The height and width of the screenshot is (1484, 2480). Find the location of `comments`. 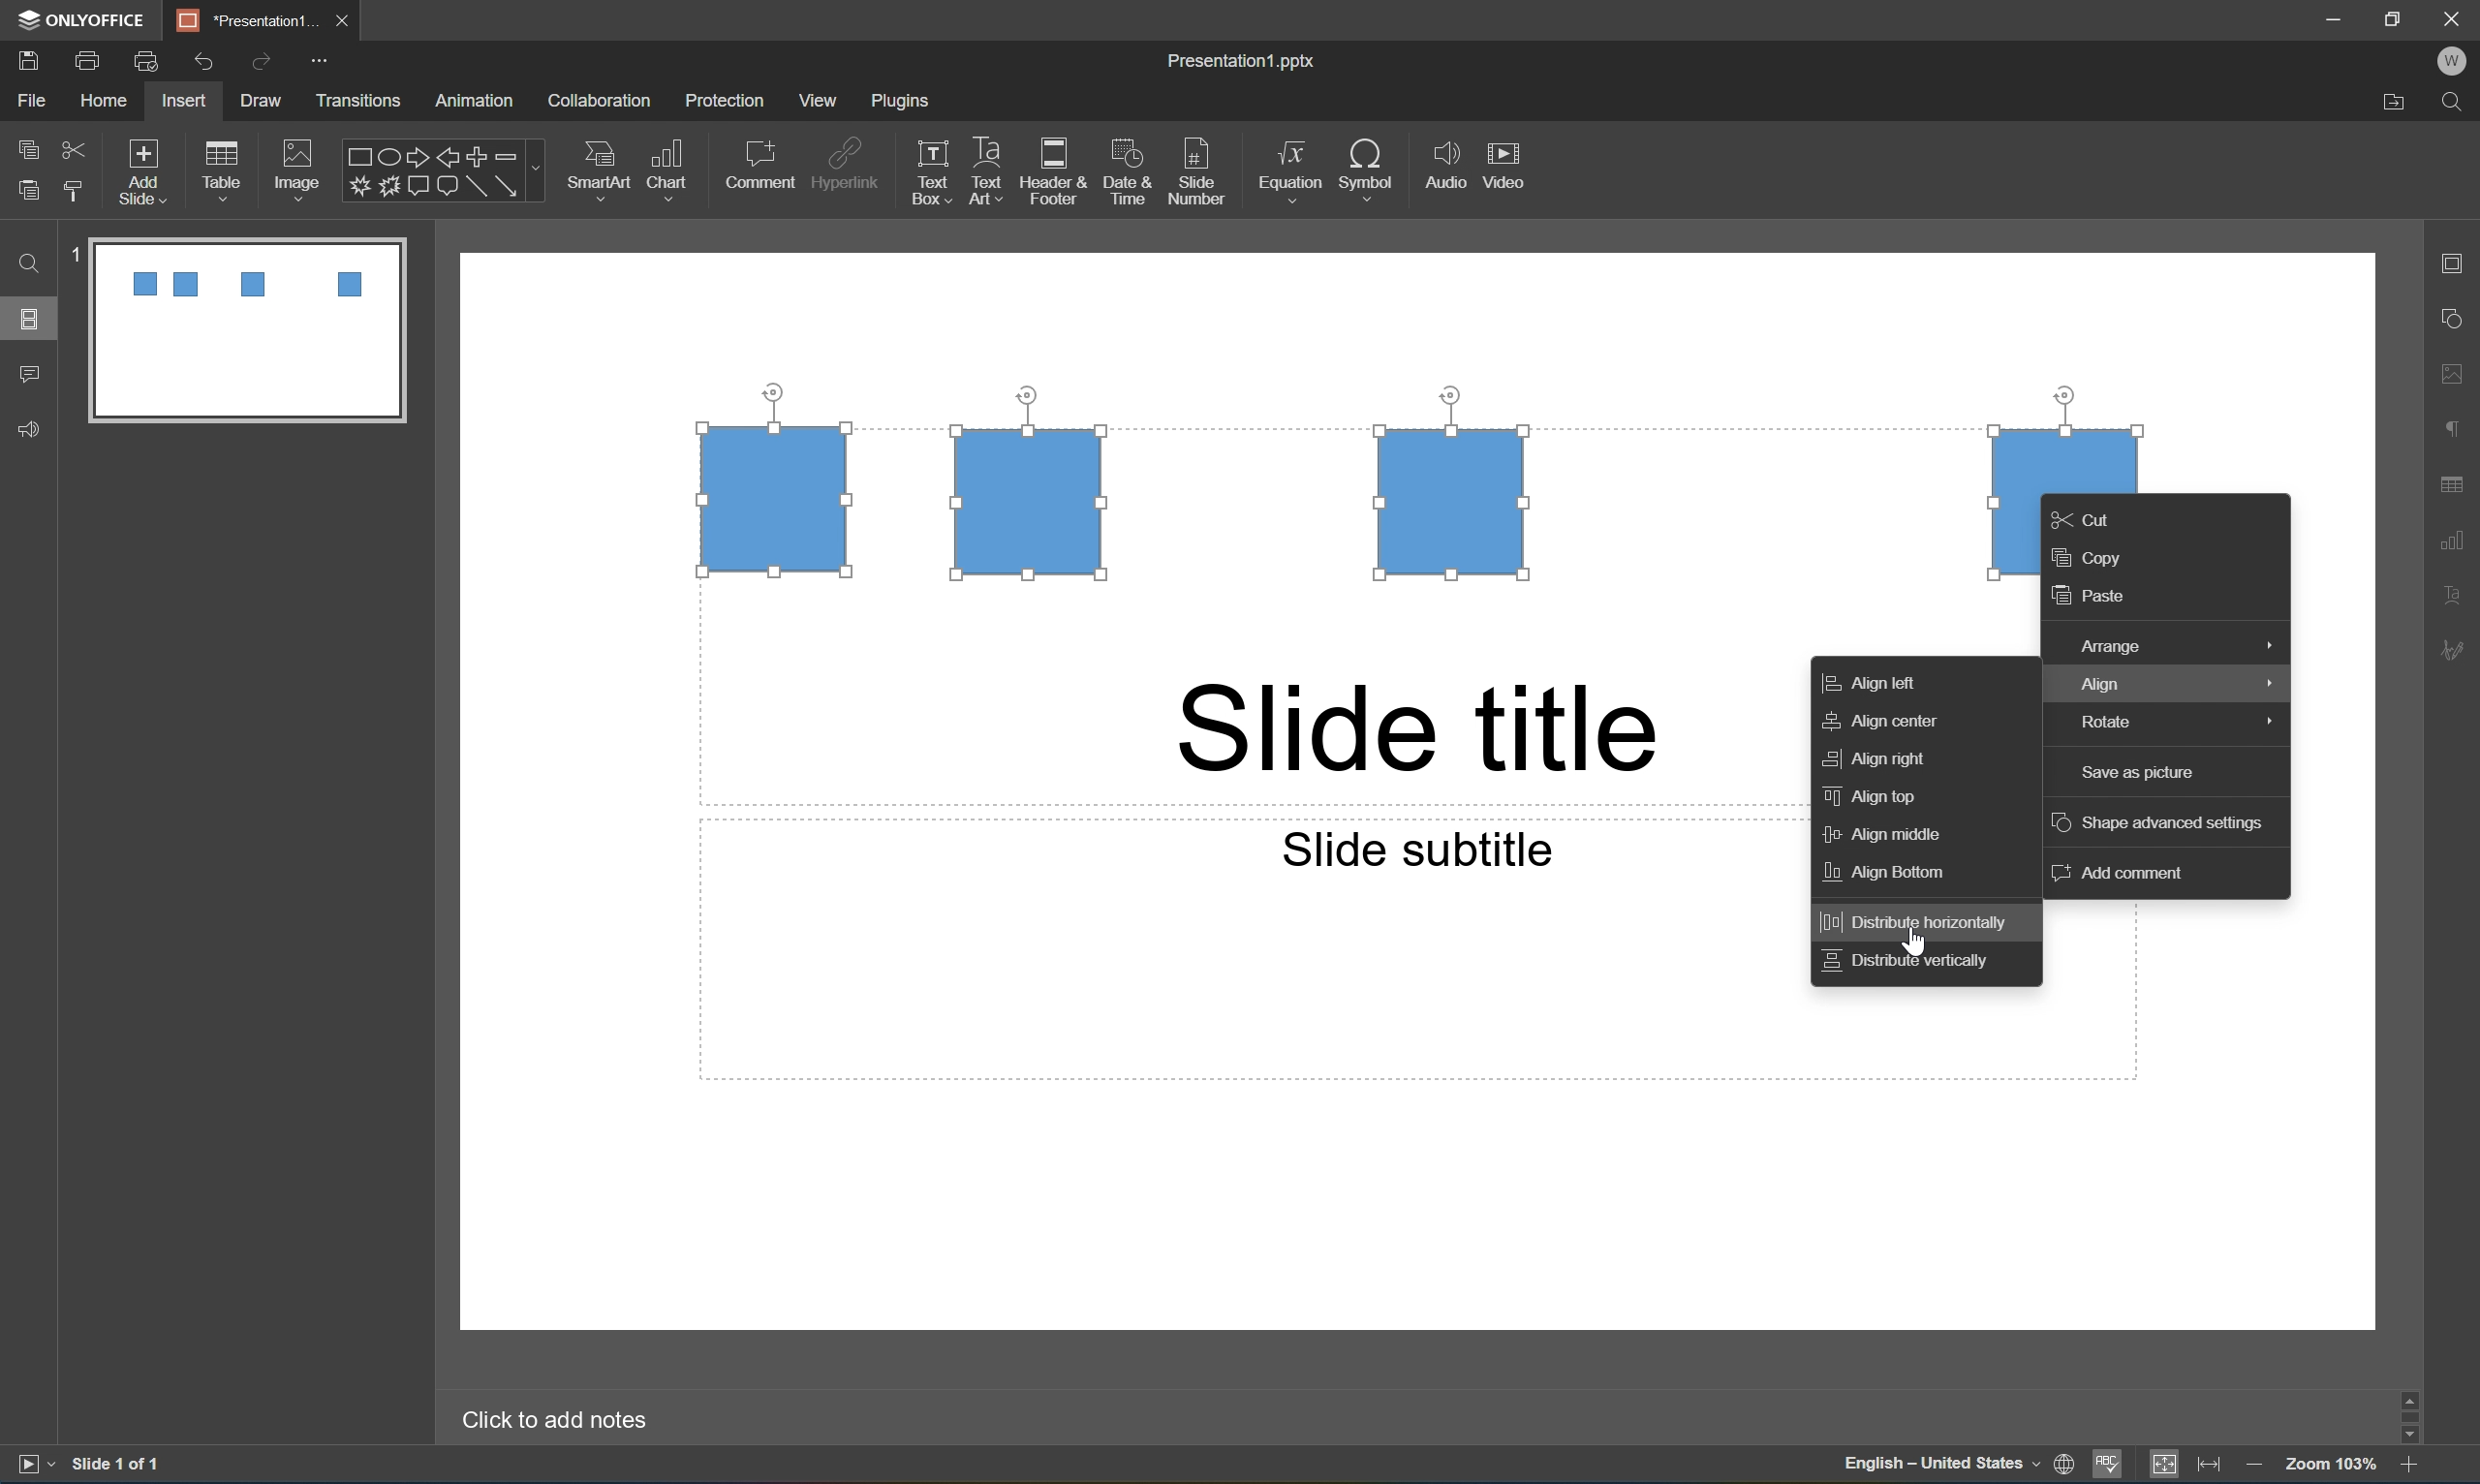

comments is located at coordinates (28, 374).